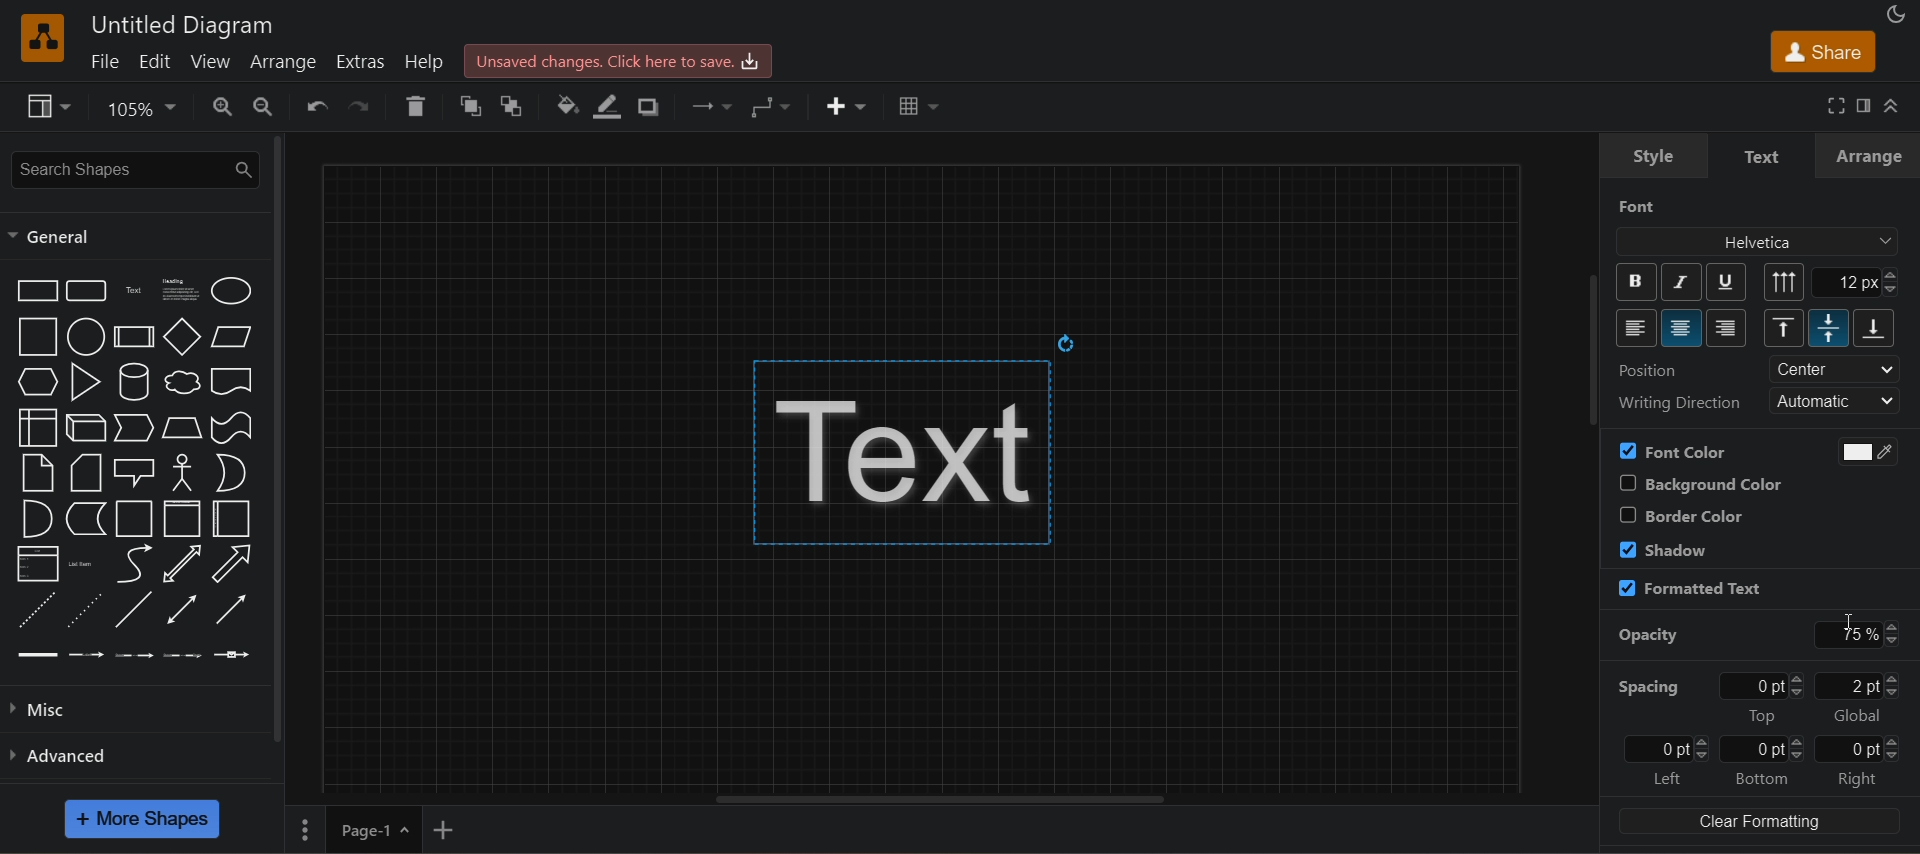 The image size is (1920, 854). I want to click on connection, so click(708, 103).